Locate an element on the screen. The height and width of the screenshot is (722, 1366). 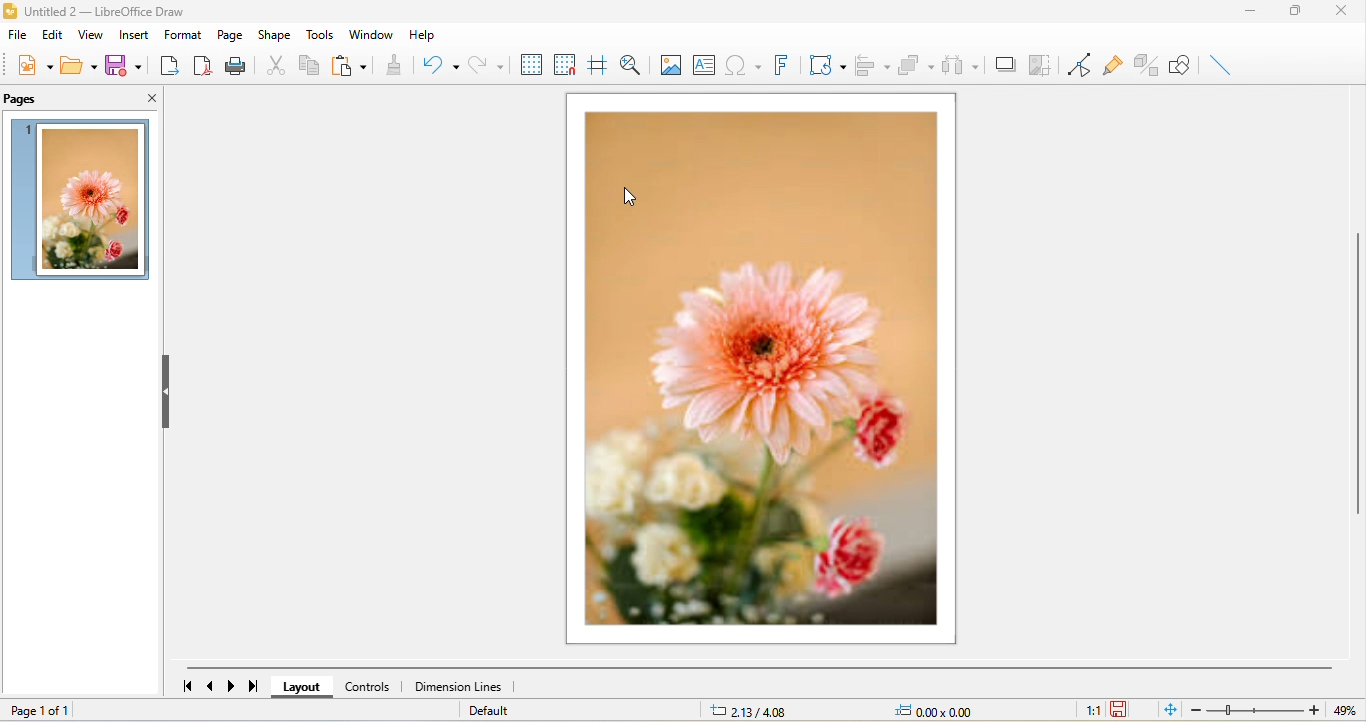
vertical scroll bar is located at coordinates (1357, 371).